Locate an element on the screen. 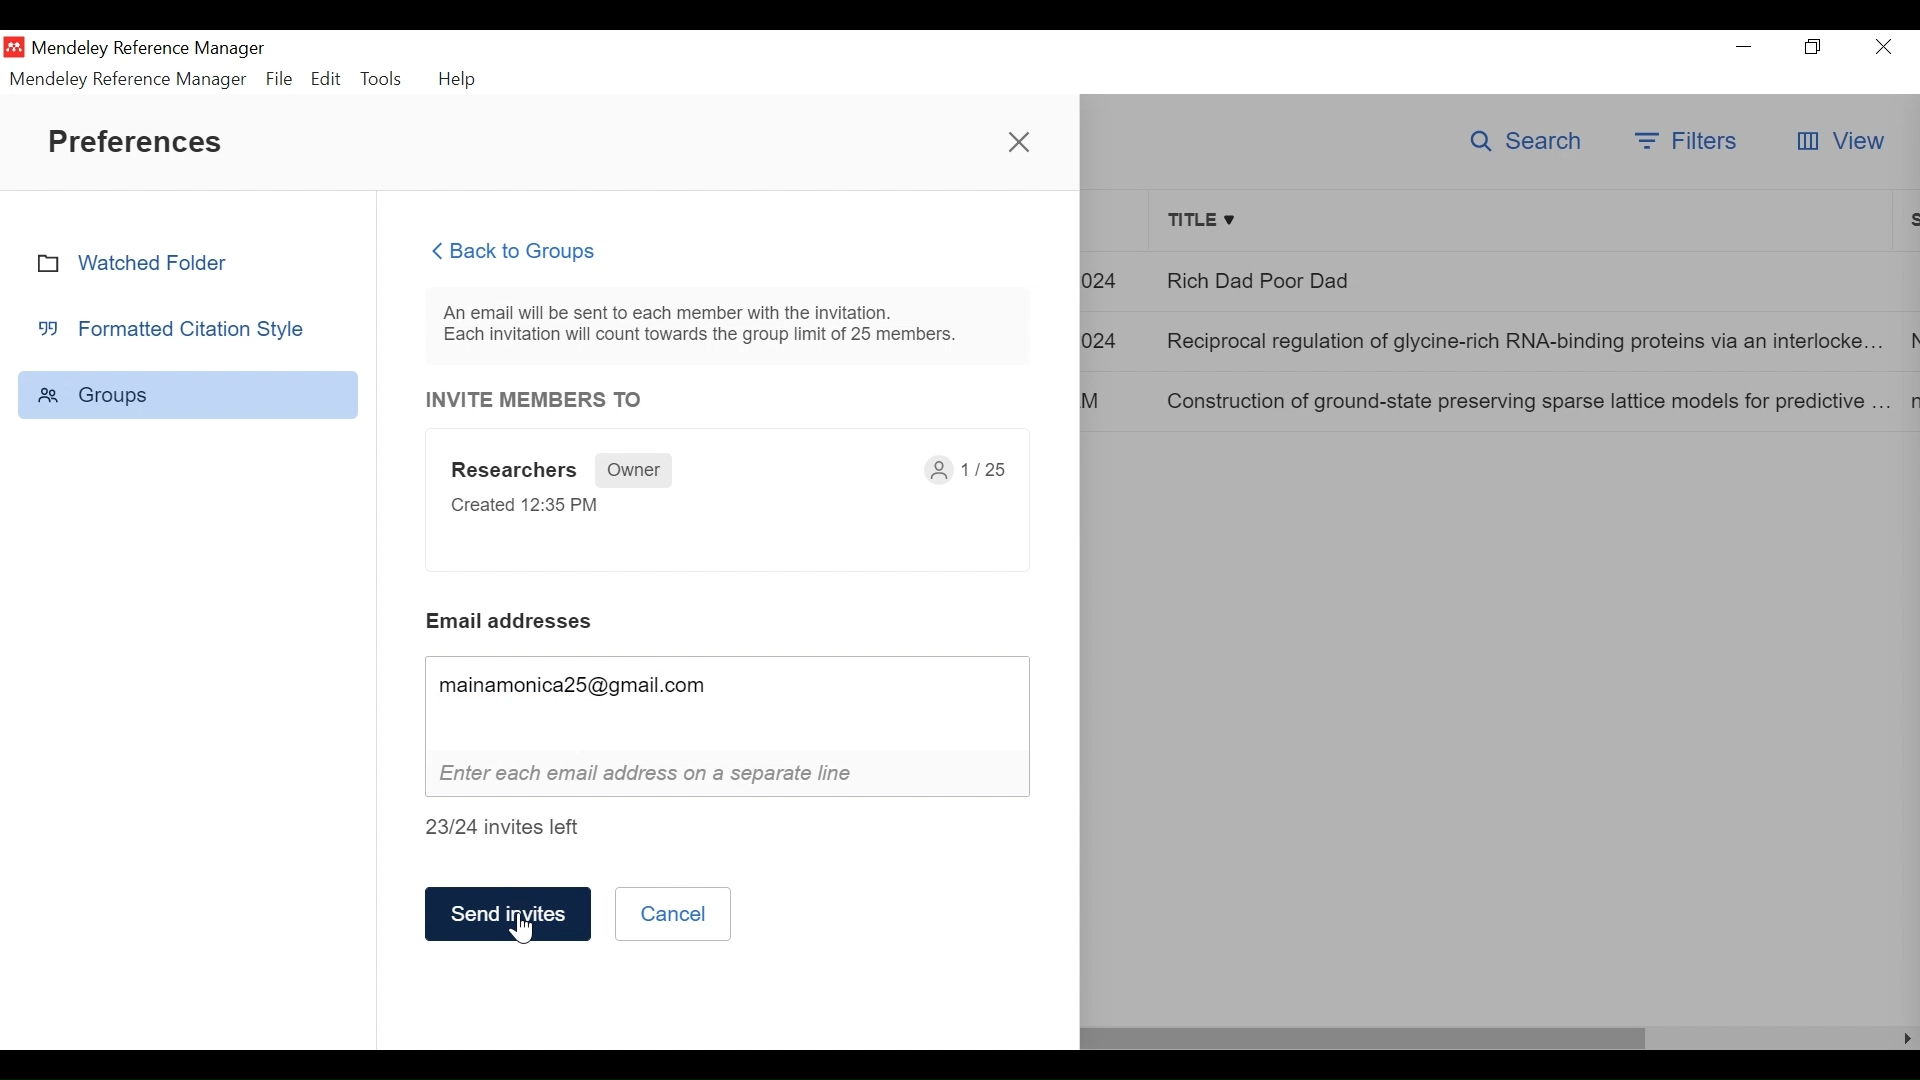 The image size is (1920, 1080). Formatted Citation Style is located at coordinates (179, 328).